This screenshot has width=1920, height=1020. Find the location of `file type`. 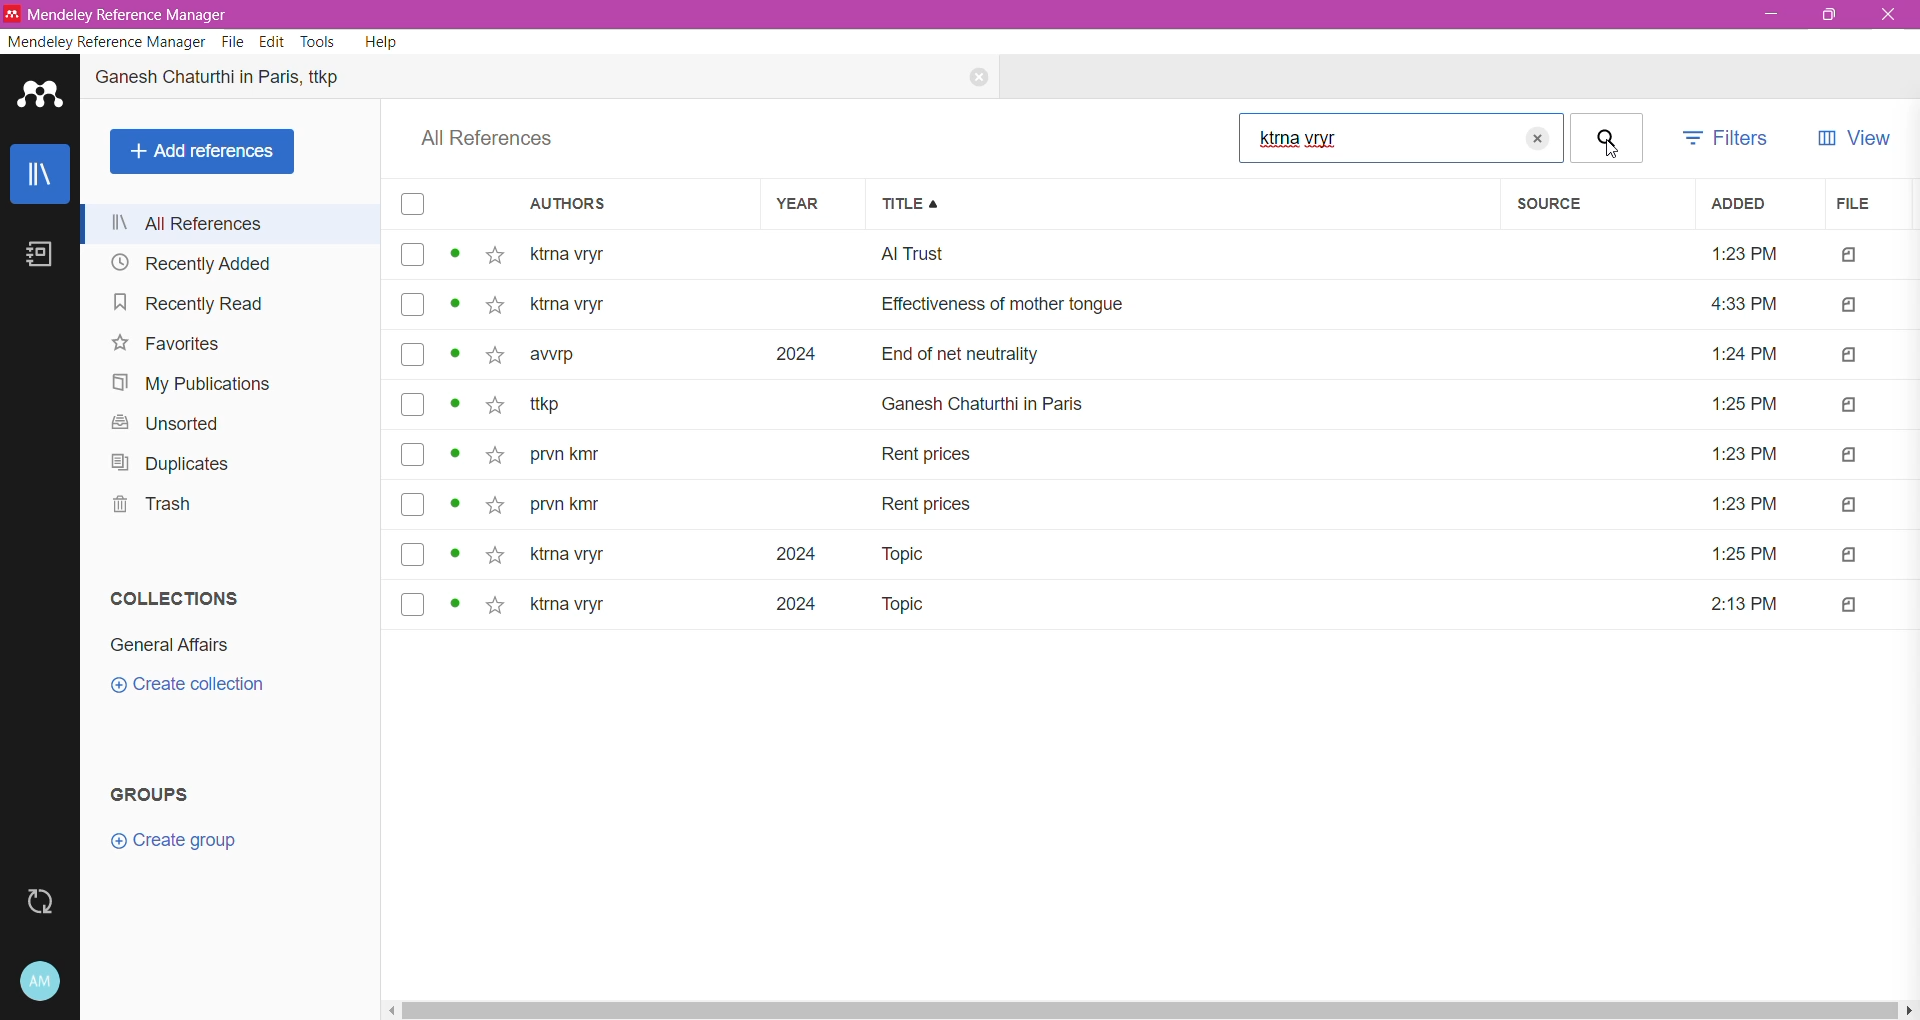

file type is located at coordinates (1850, 505).